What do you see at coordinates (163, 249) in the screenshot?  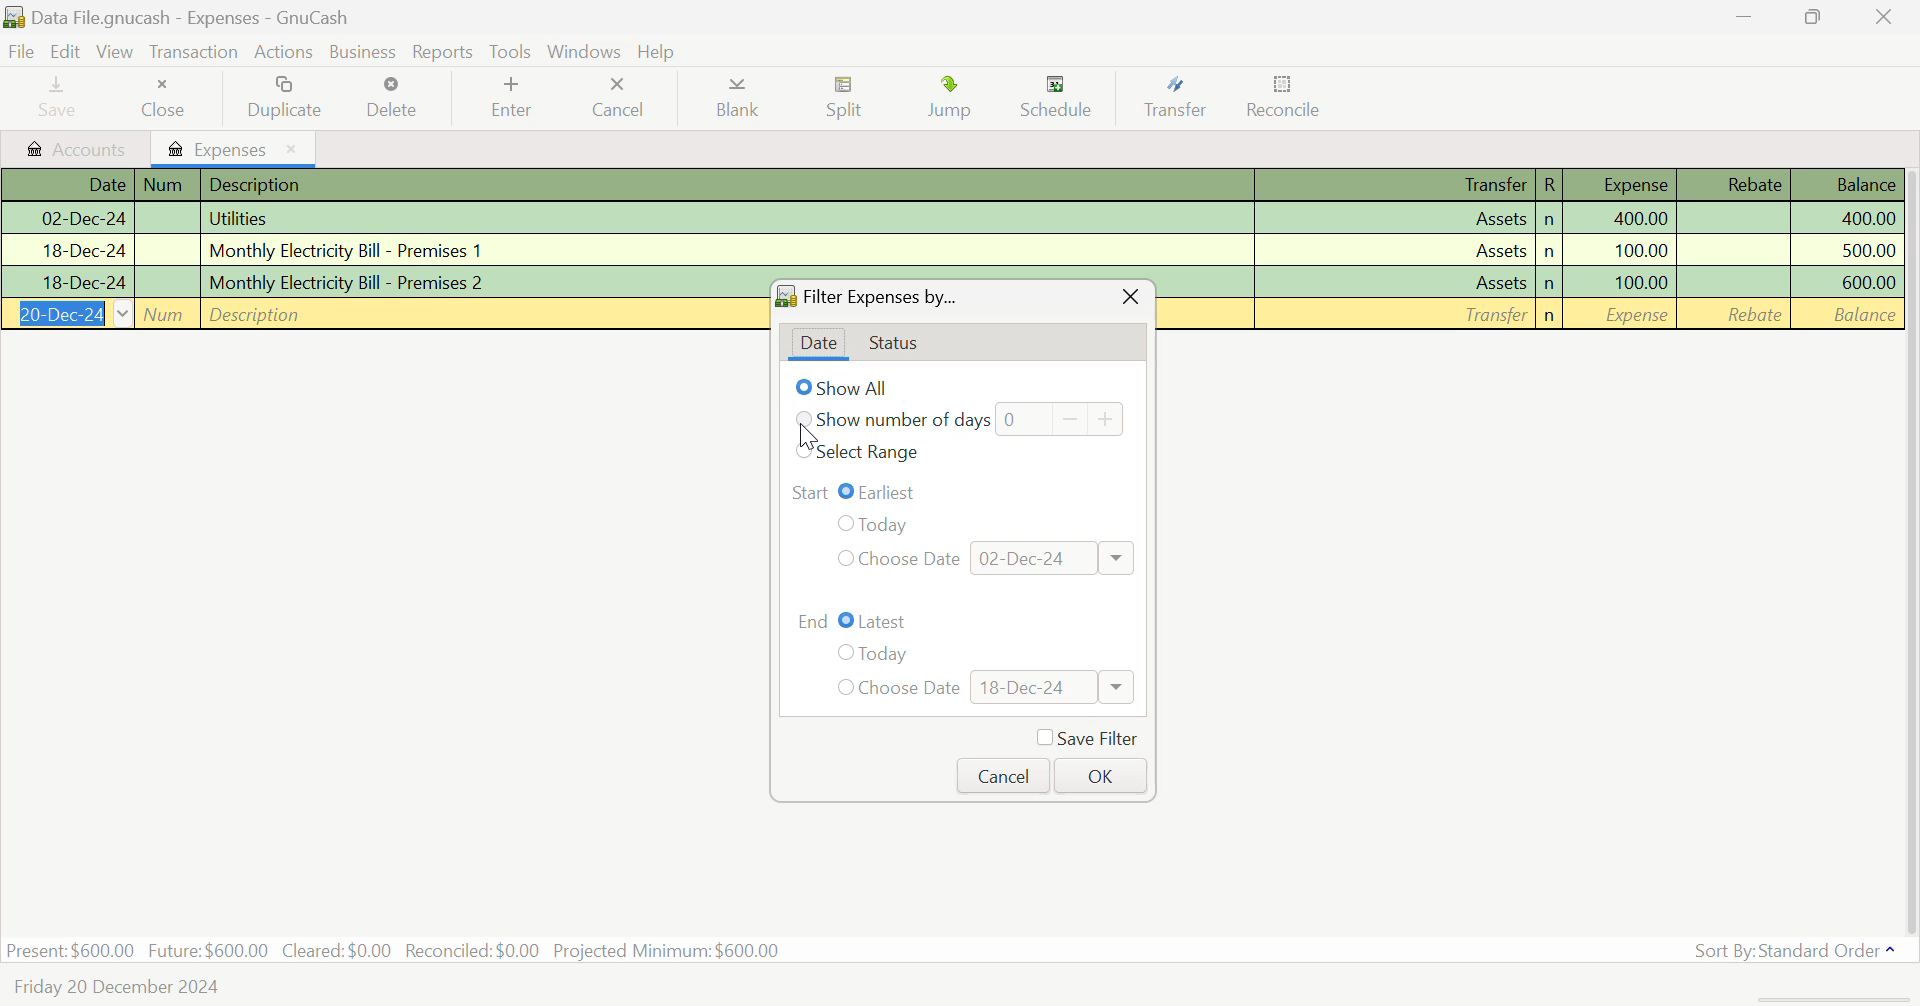 I see `Num` at bounding box center [163, 249].